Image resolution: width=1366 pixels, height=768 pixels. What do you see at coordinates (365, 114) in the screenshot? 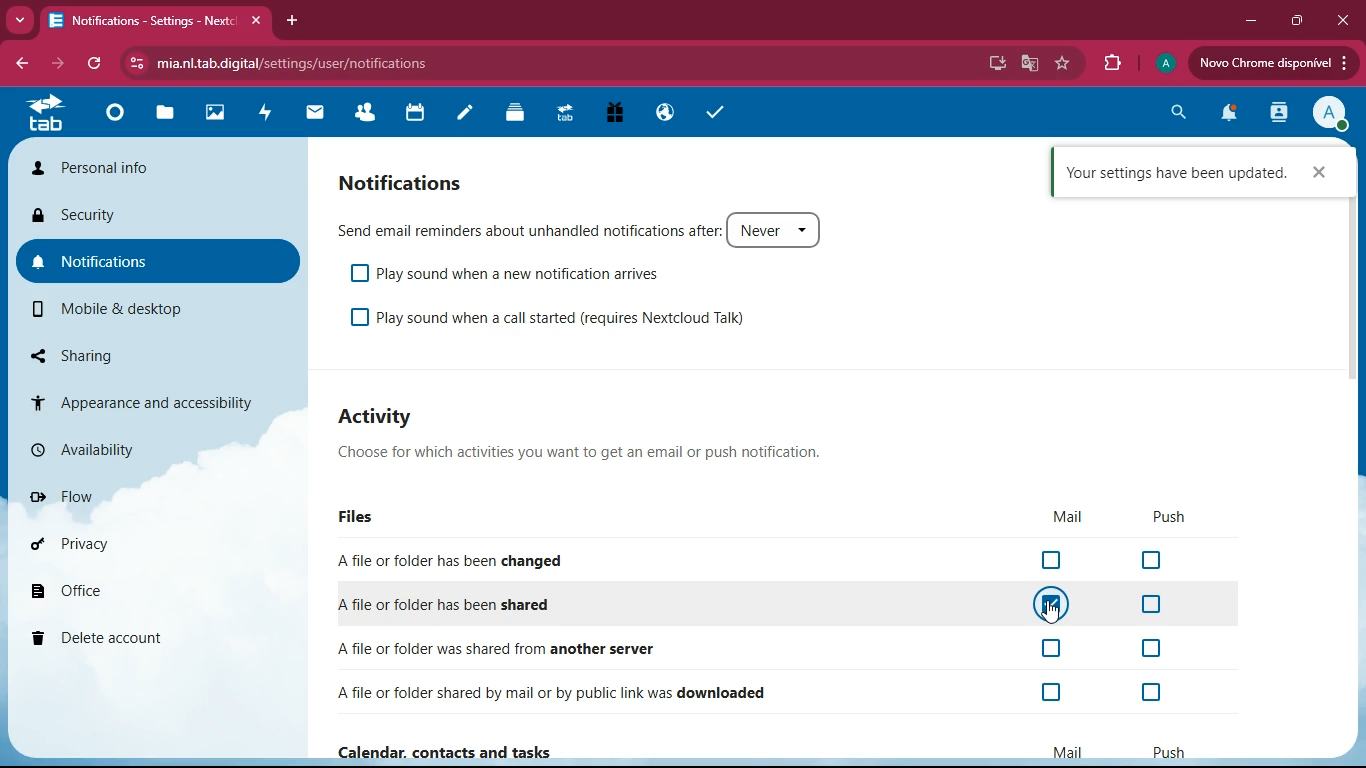
I see `friends` at bounding box center [365, 114].